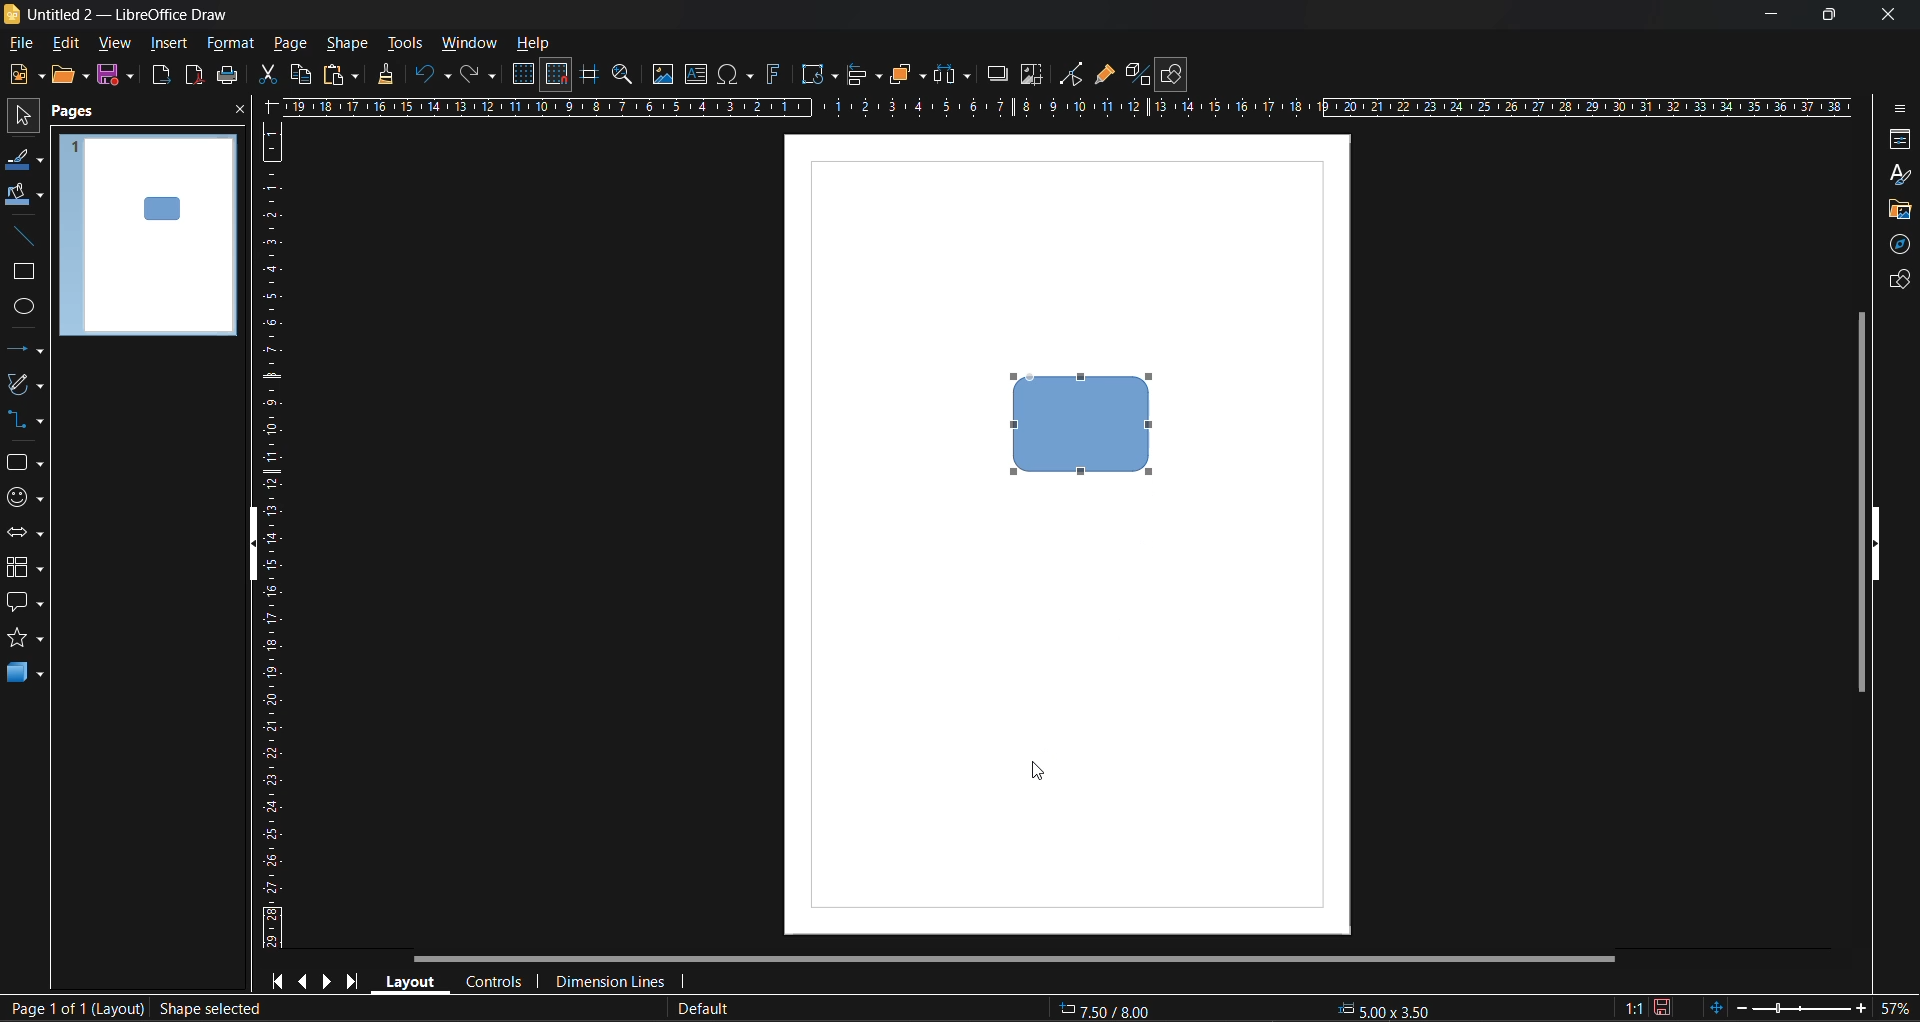  What do you see at coordinates (162, 78) in the screenshot?
I see `export` at bounding box center [162, 78].